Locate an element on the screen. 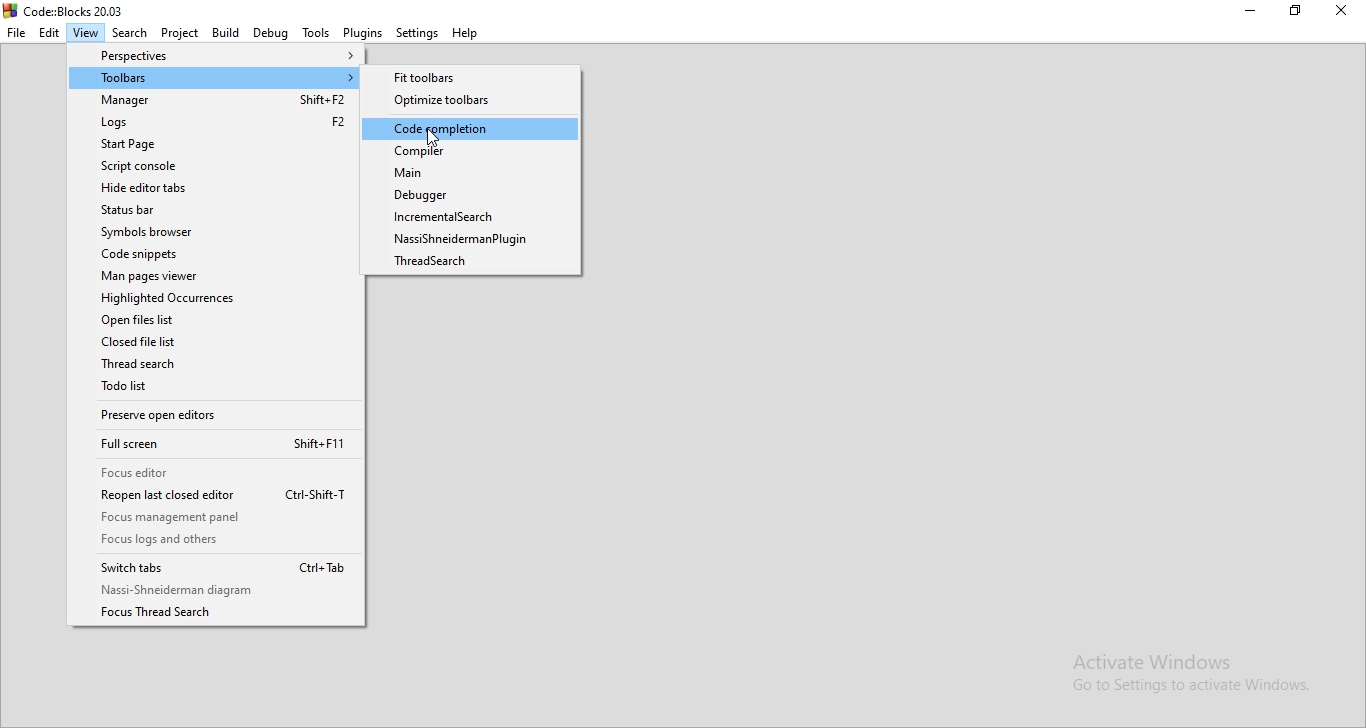 This screenshot has height=728, width=1366. Perspectives is located at coordinates (215, 57).